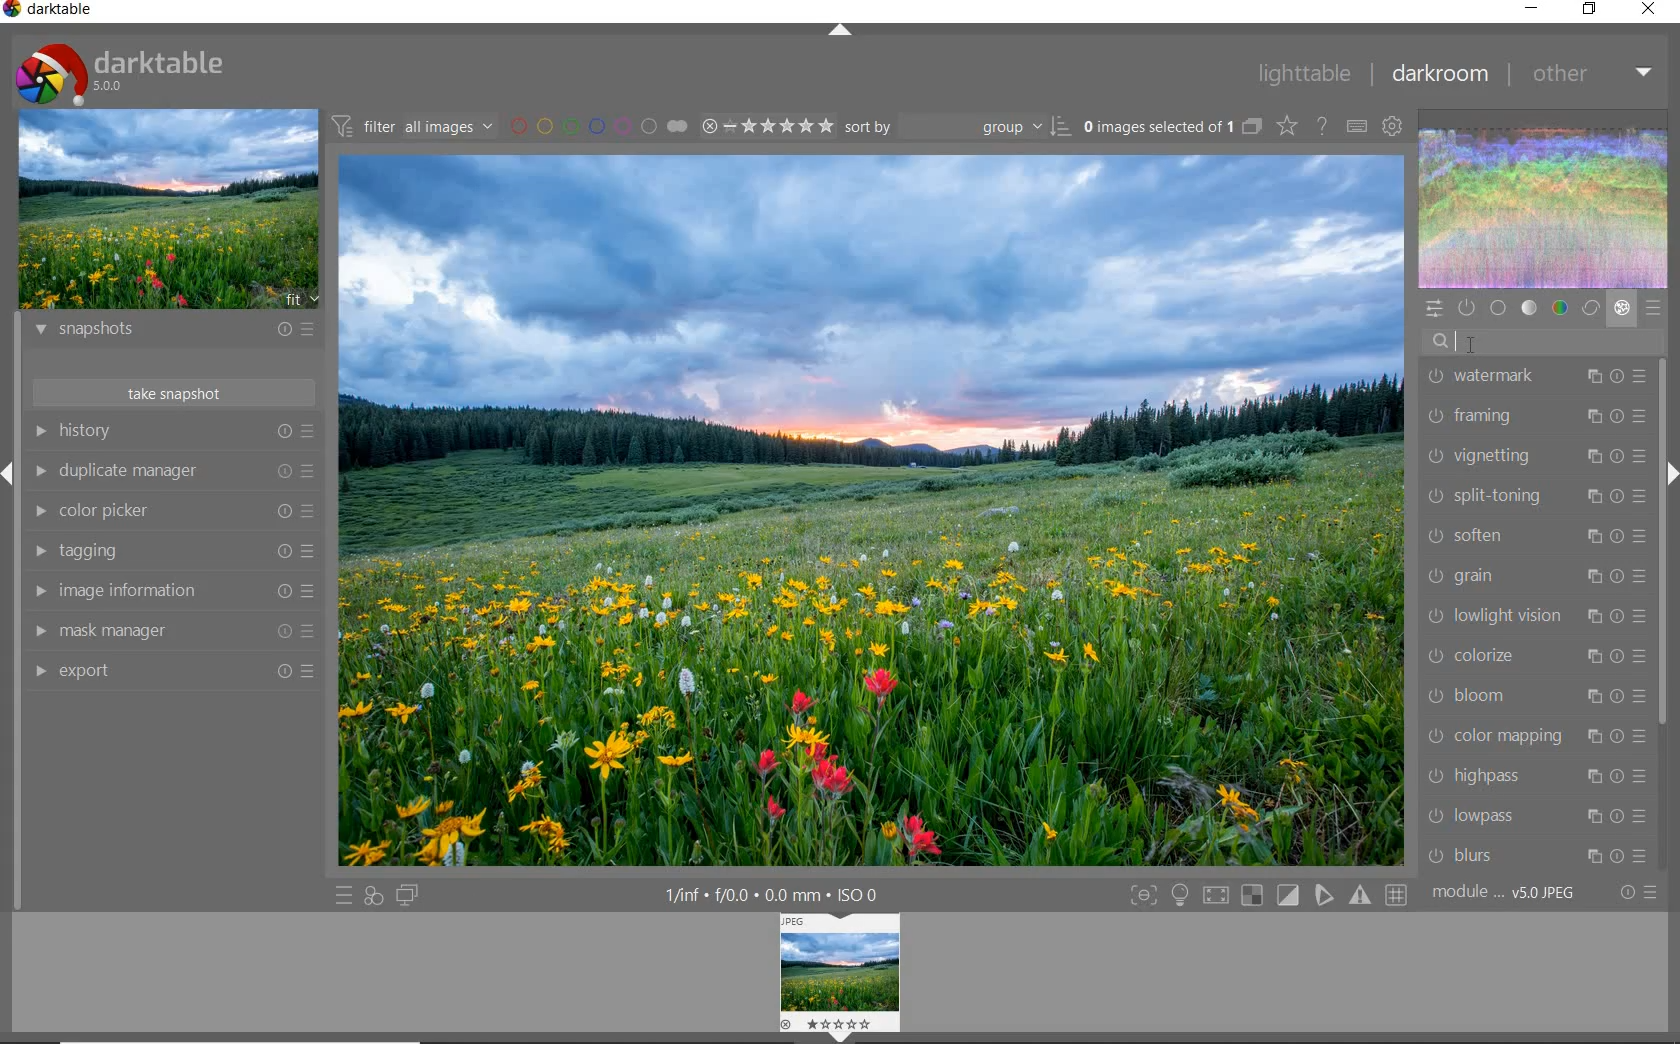 The image size is (1680, 1044). Describe the element at coordinates (1358, 128) in the screenshot. I see `set keyboard shortcuts` at that location.